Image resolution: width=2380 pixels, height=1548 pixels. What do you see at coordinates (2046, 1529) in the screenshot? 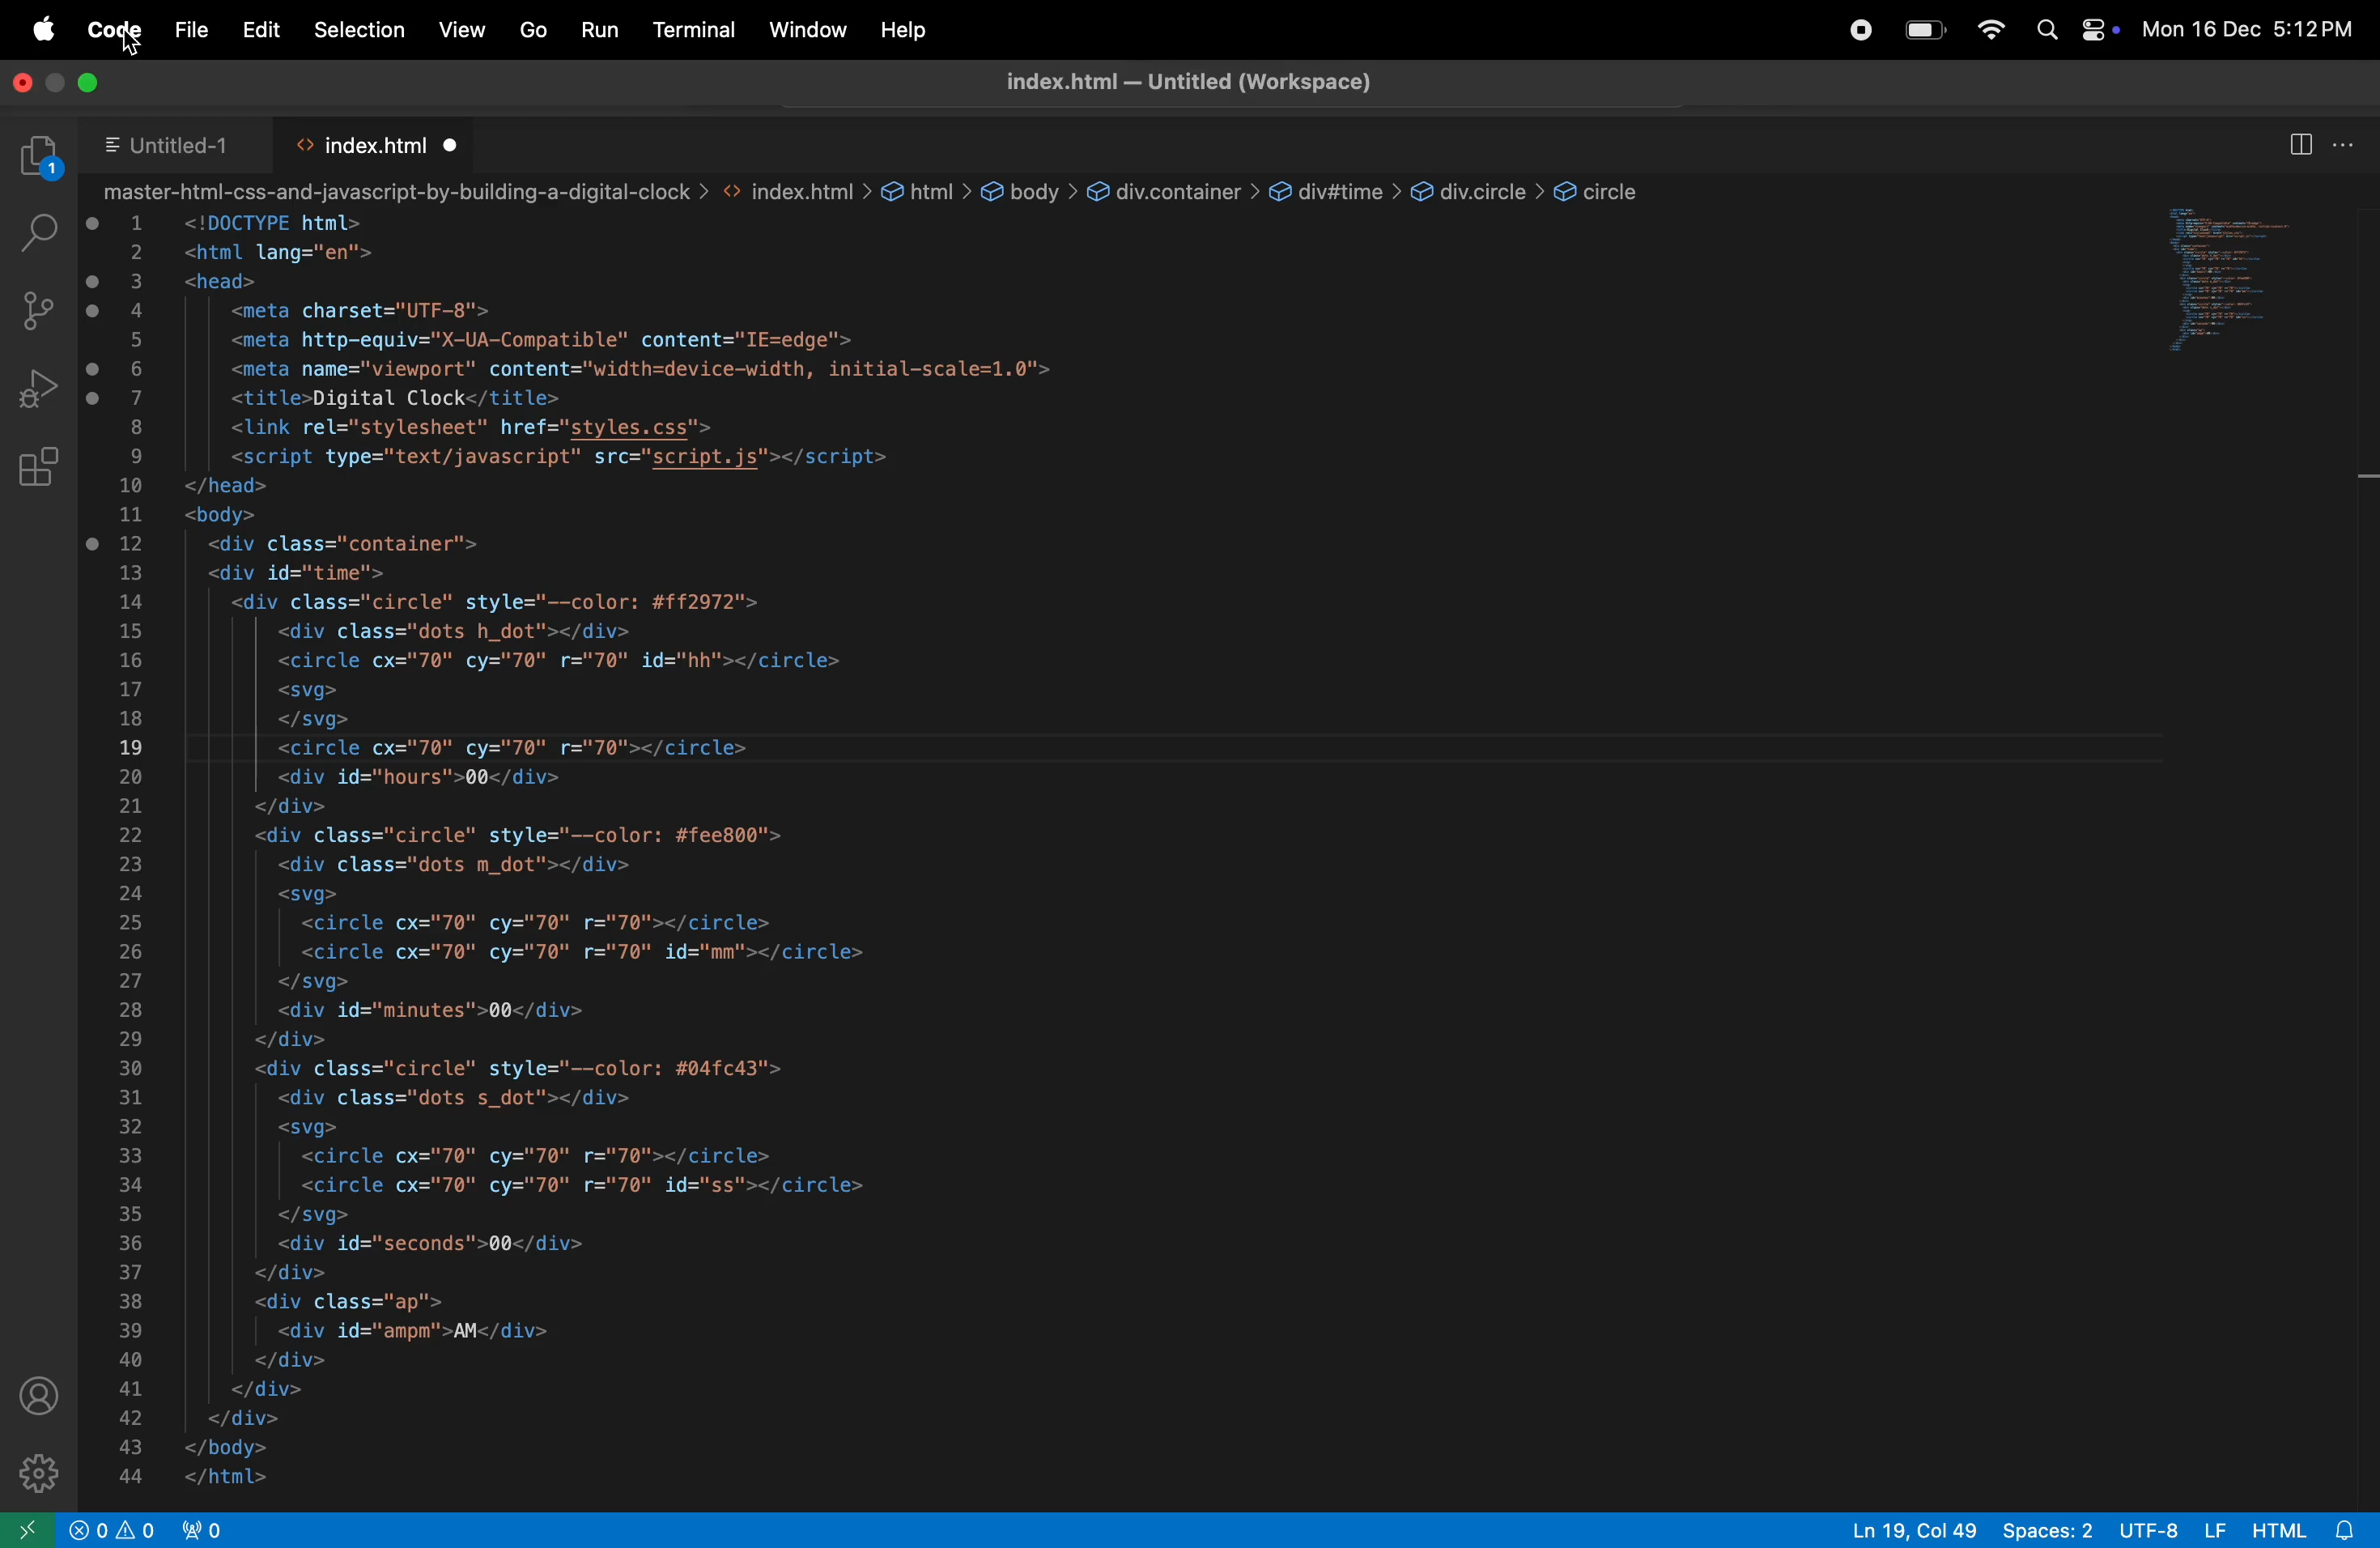
I see `spaces: 2` at bounding box center [2046, 1529].